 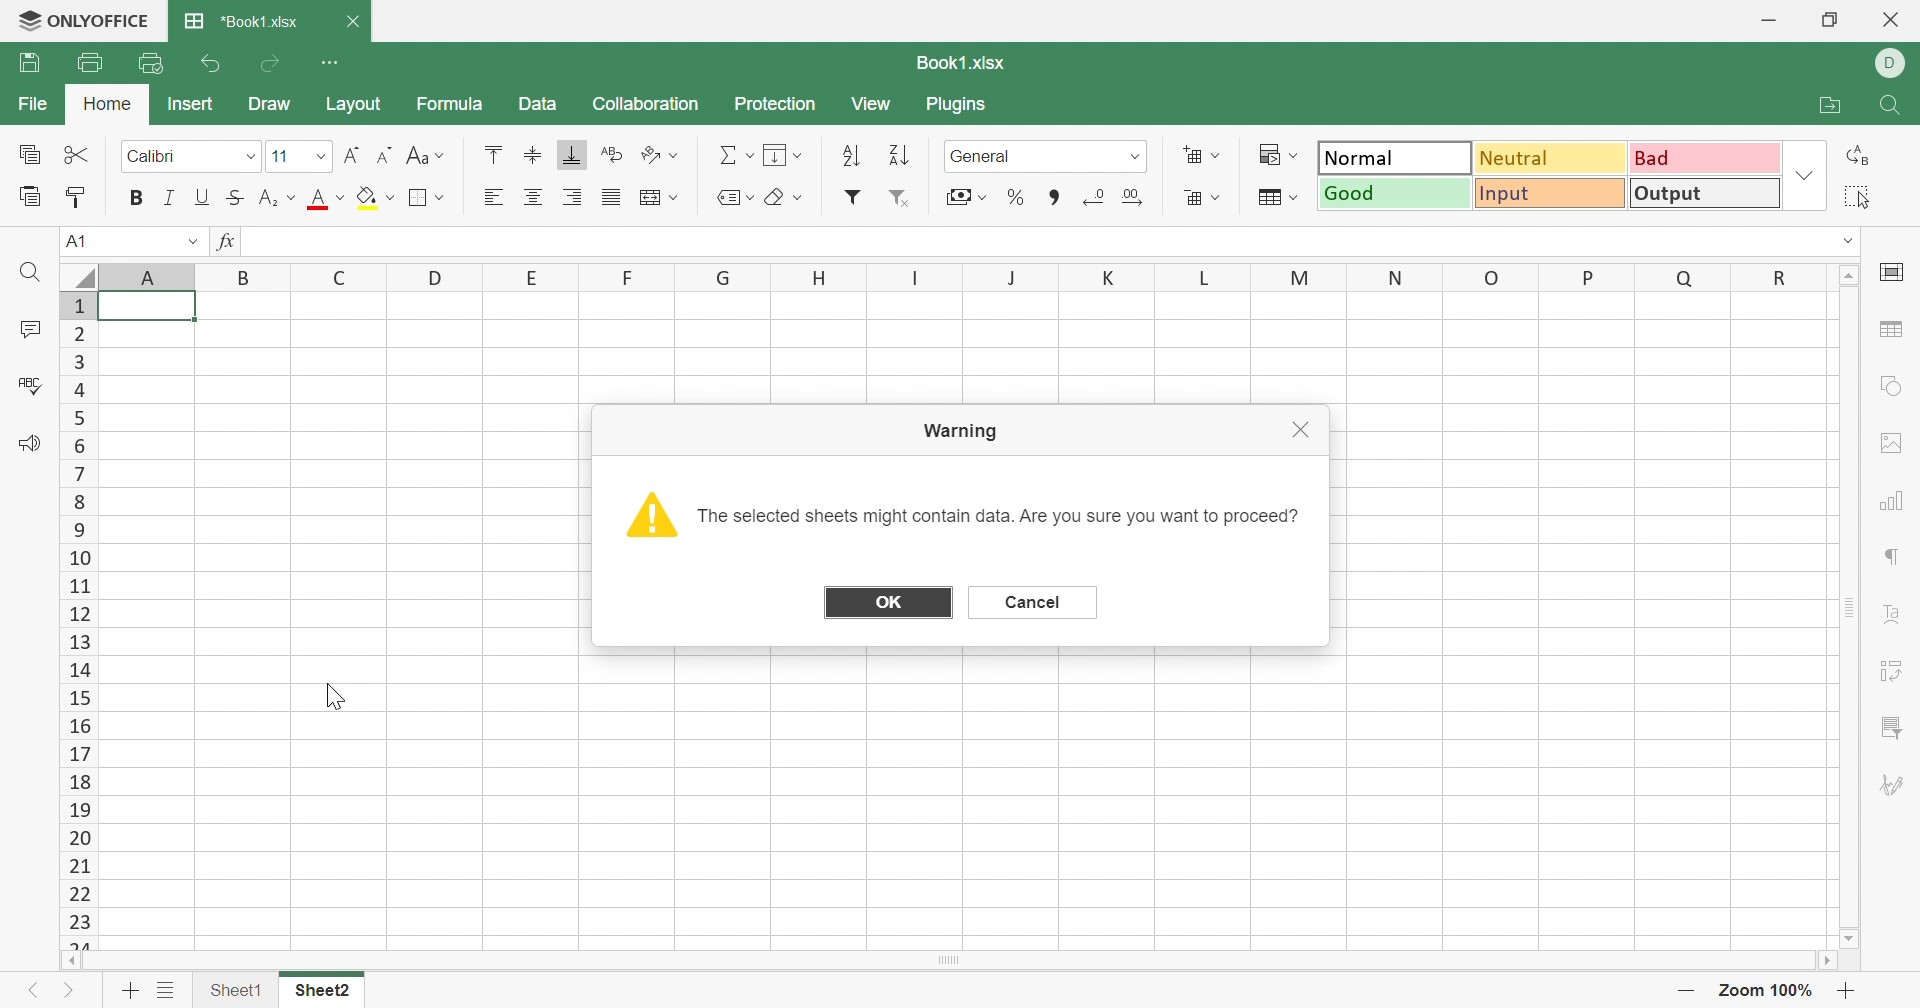 What do you see at coordinates (750, 156) in the screenshot?
I see `Drop Down` at bounding box center [750, 156].